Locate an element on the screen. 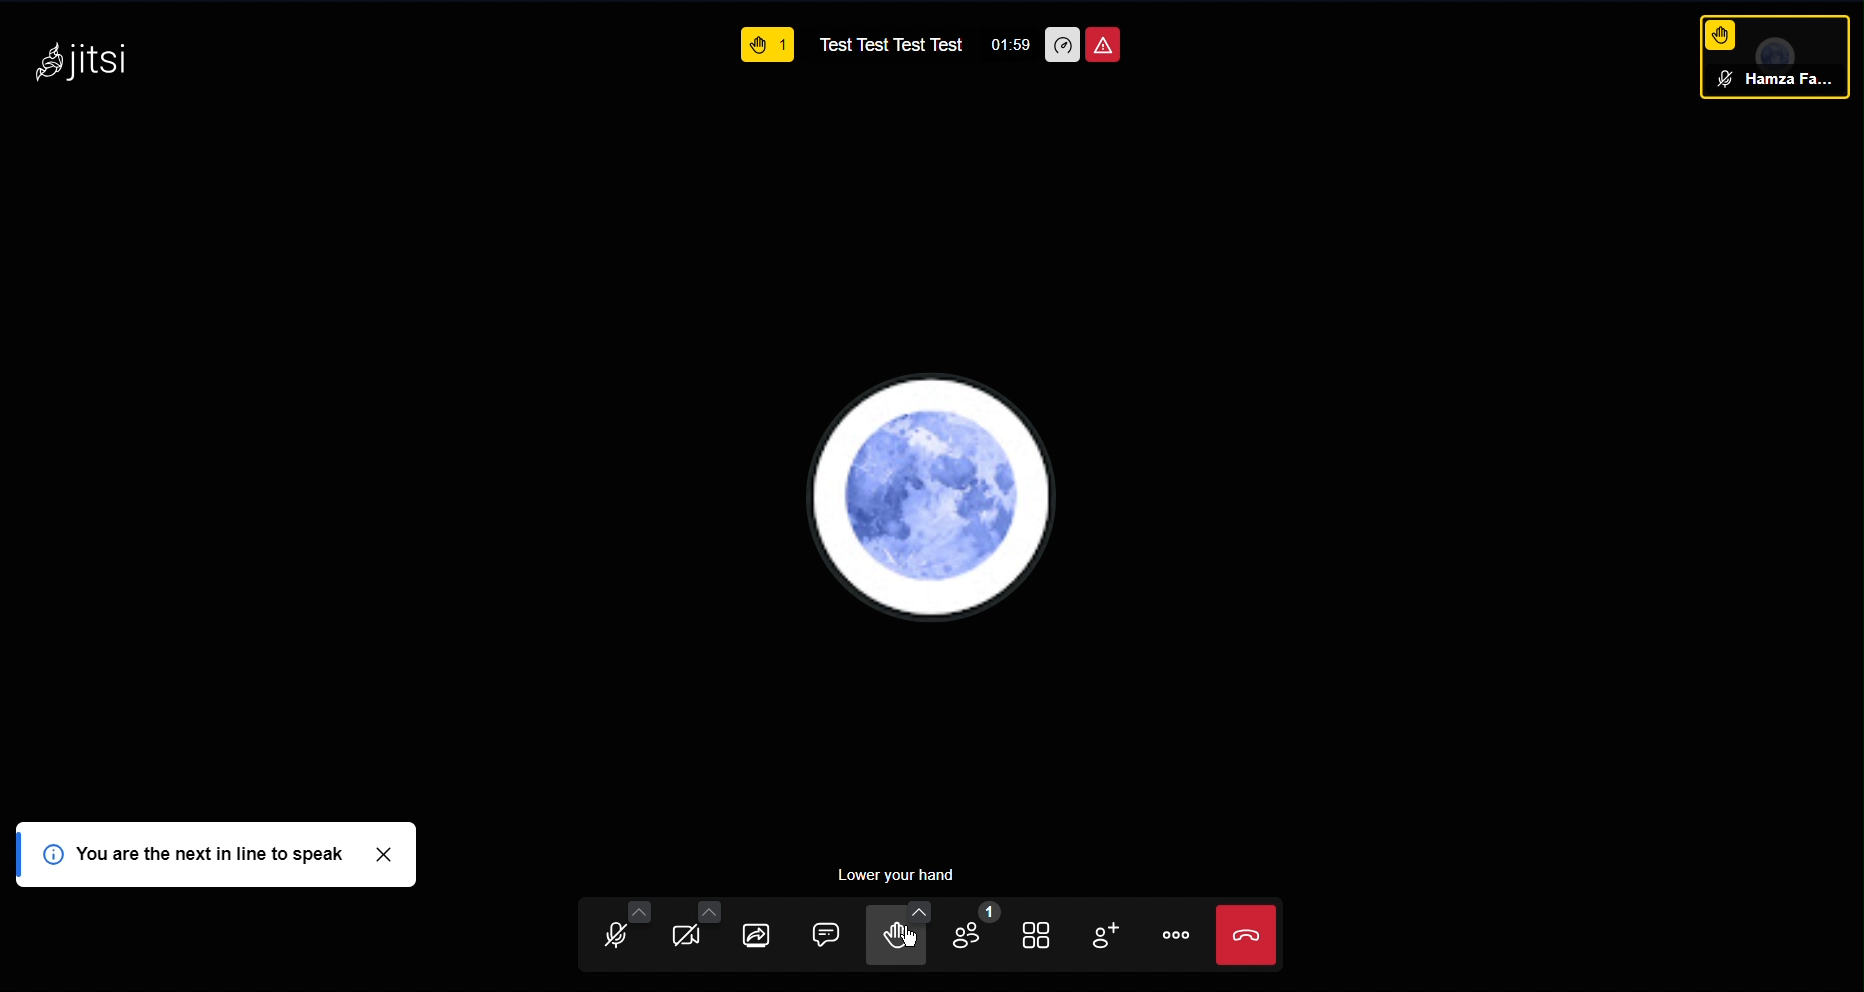 This screenshot has width=1864, height=992. Room is unsafe is located at coordinates (1105, 44).